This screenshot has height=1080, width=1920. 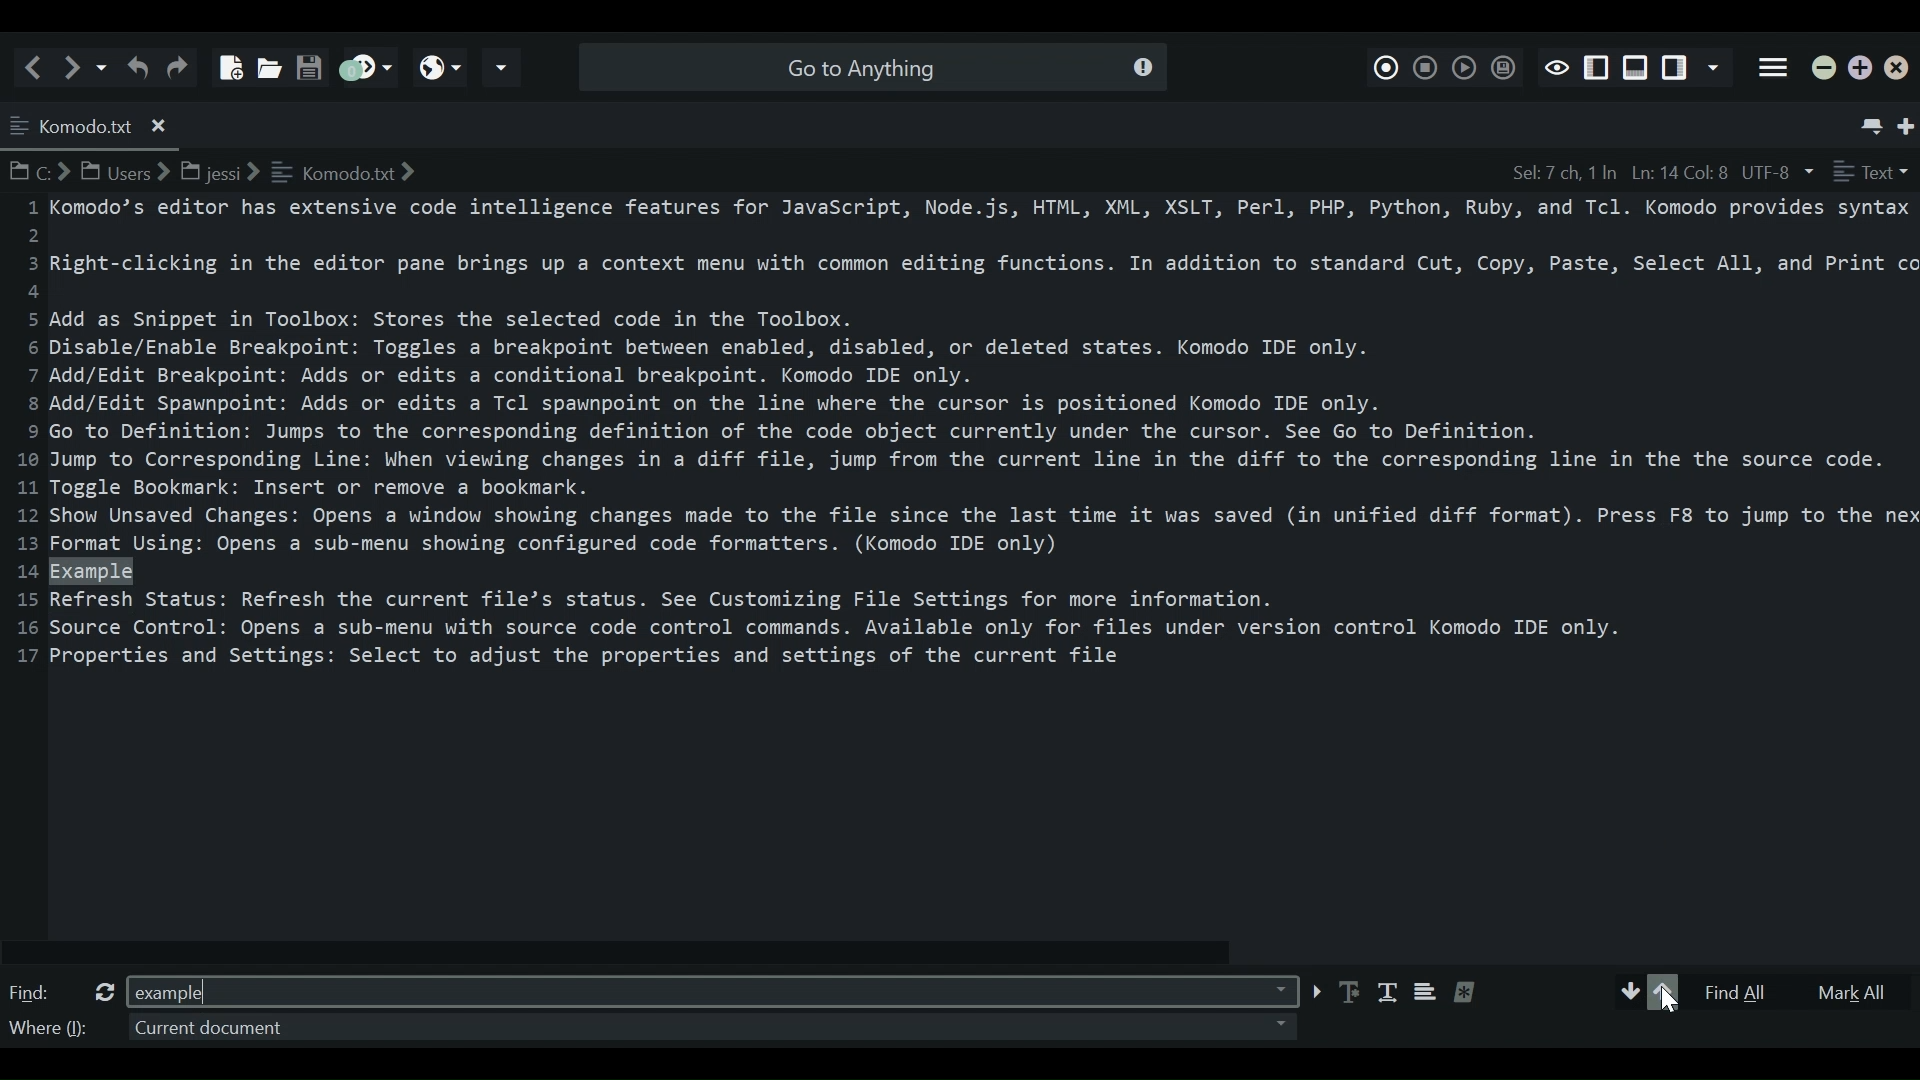 I want to click on Match Whole words, so click(x=1387, y=994).